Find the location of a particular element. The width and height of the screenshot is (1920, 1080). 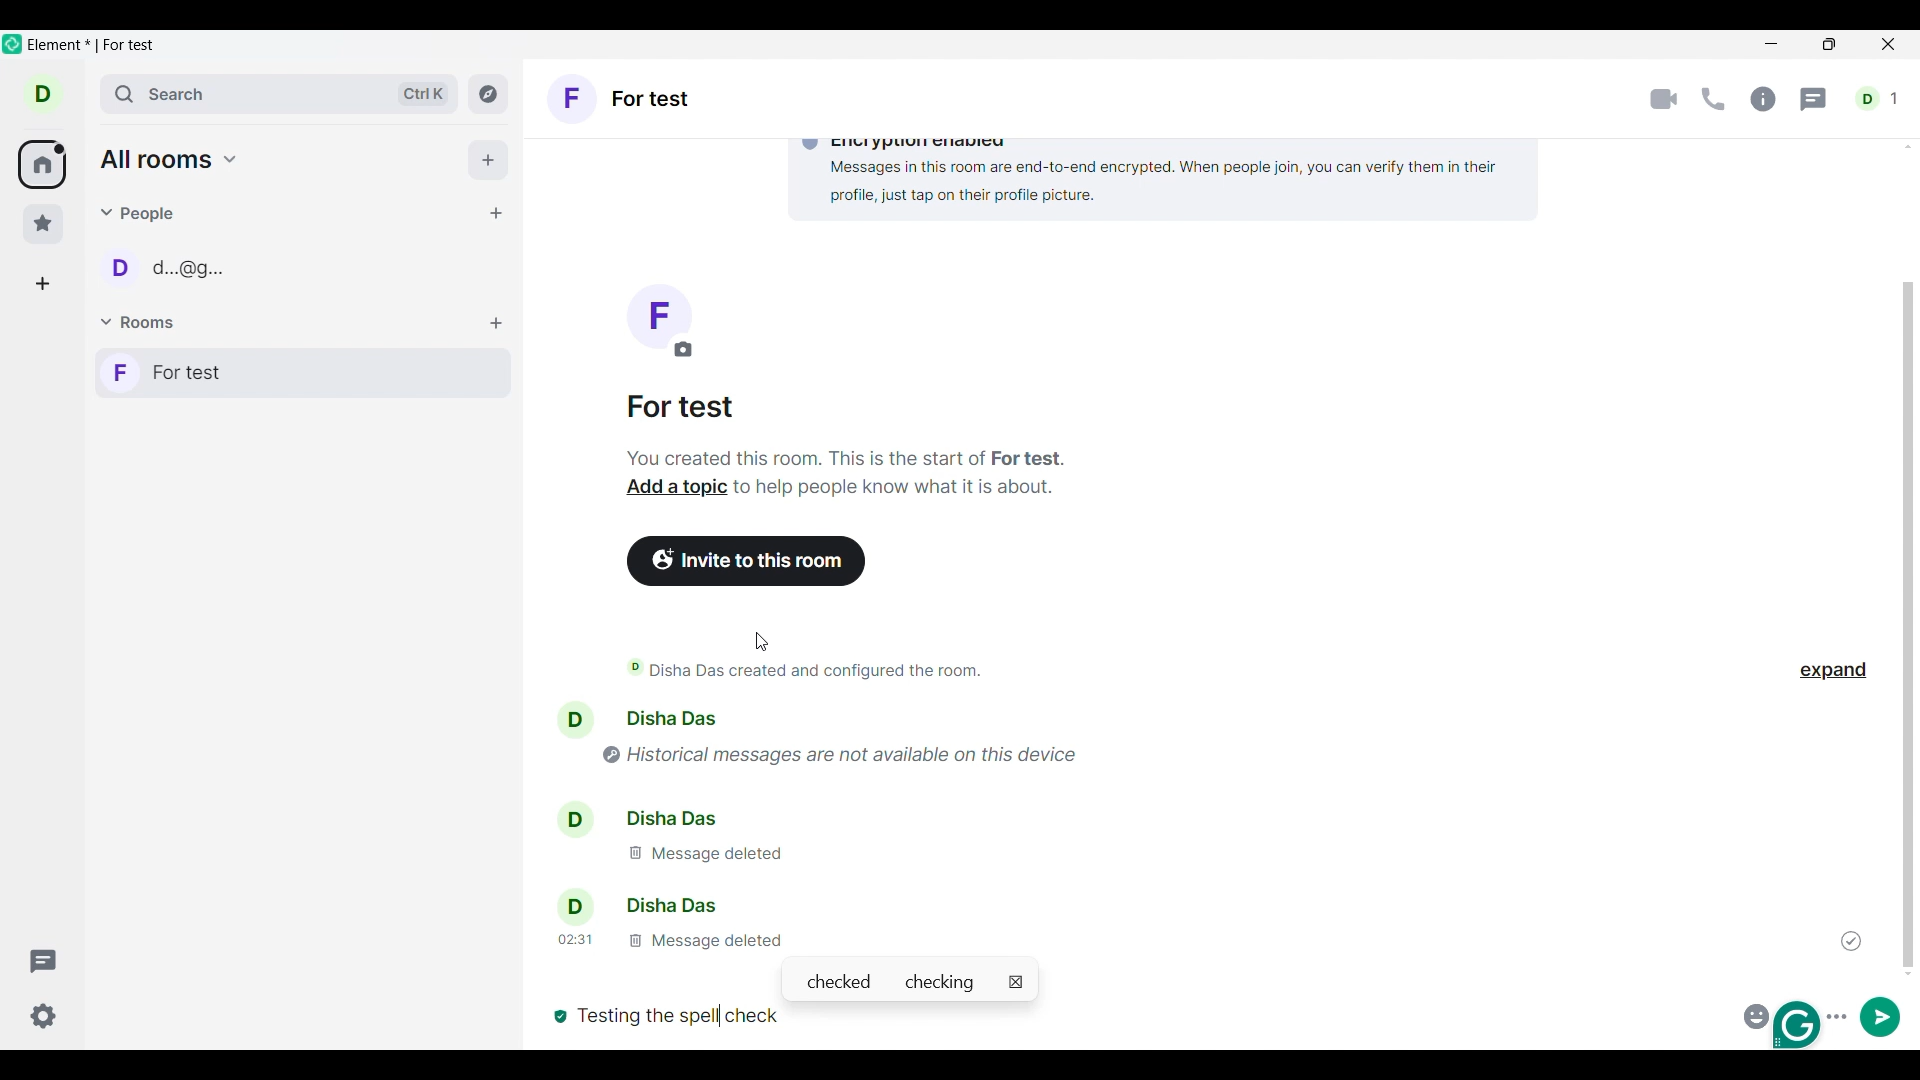

f for test is located at coordinates (621, 101).